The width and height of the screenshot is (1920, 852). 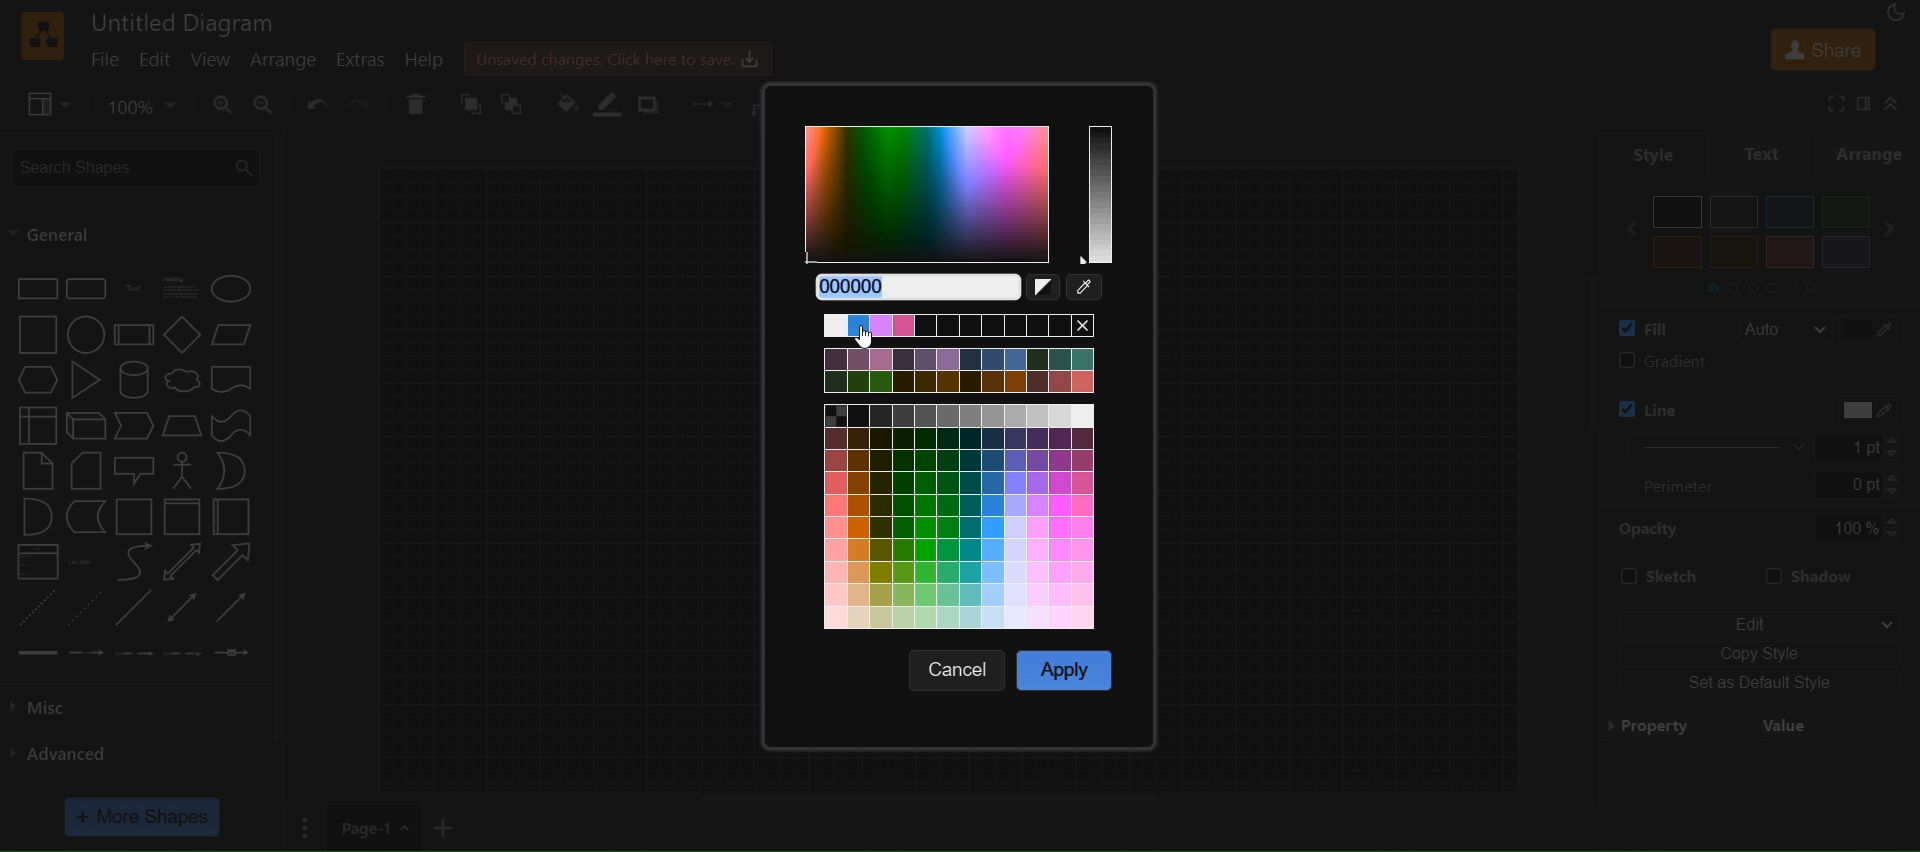 What do you see at coordinates (178, 563) in the screenshot?
I see `bidirectional arrow` at bounding box center [178, 563].